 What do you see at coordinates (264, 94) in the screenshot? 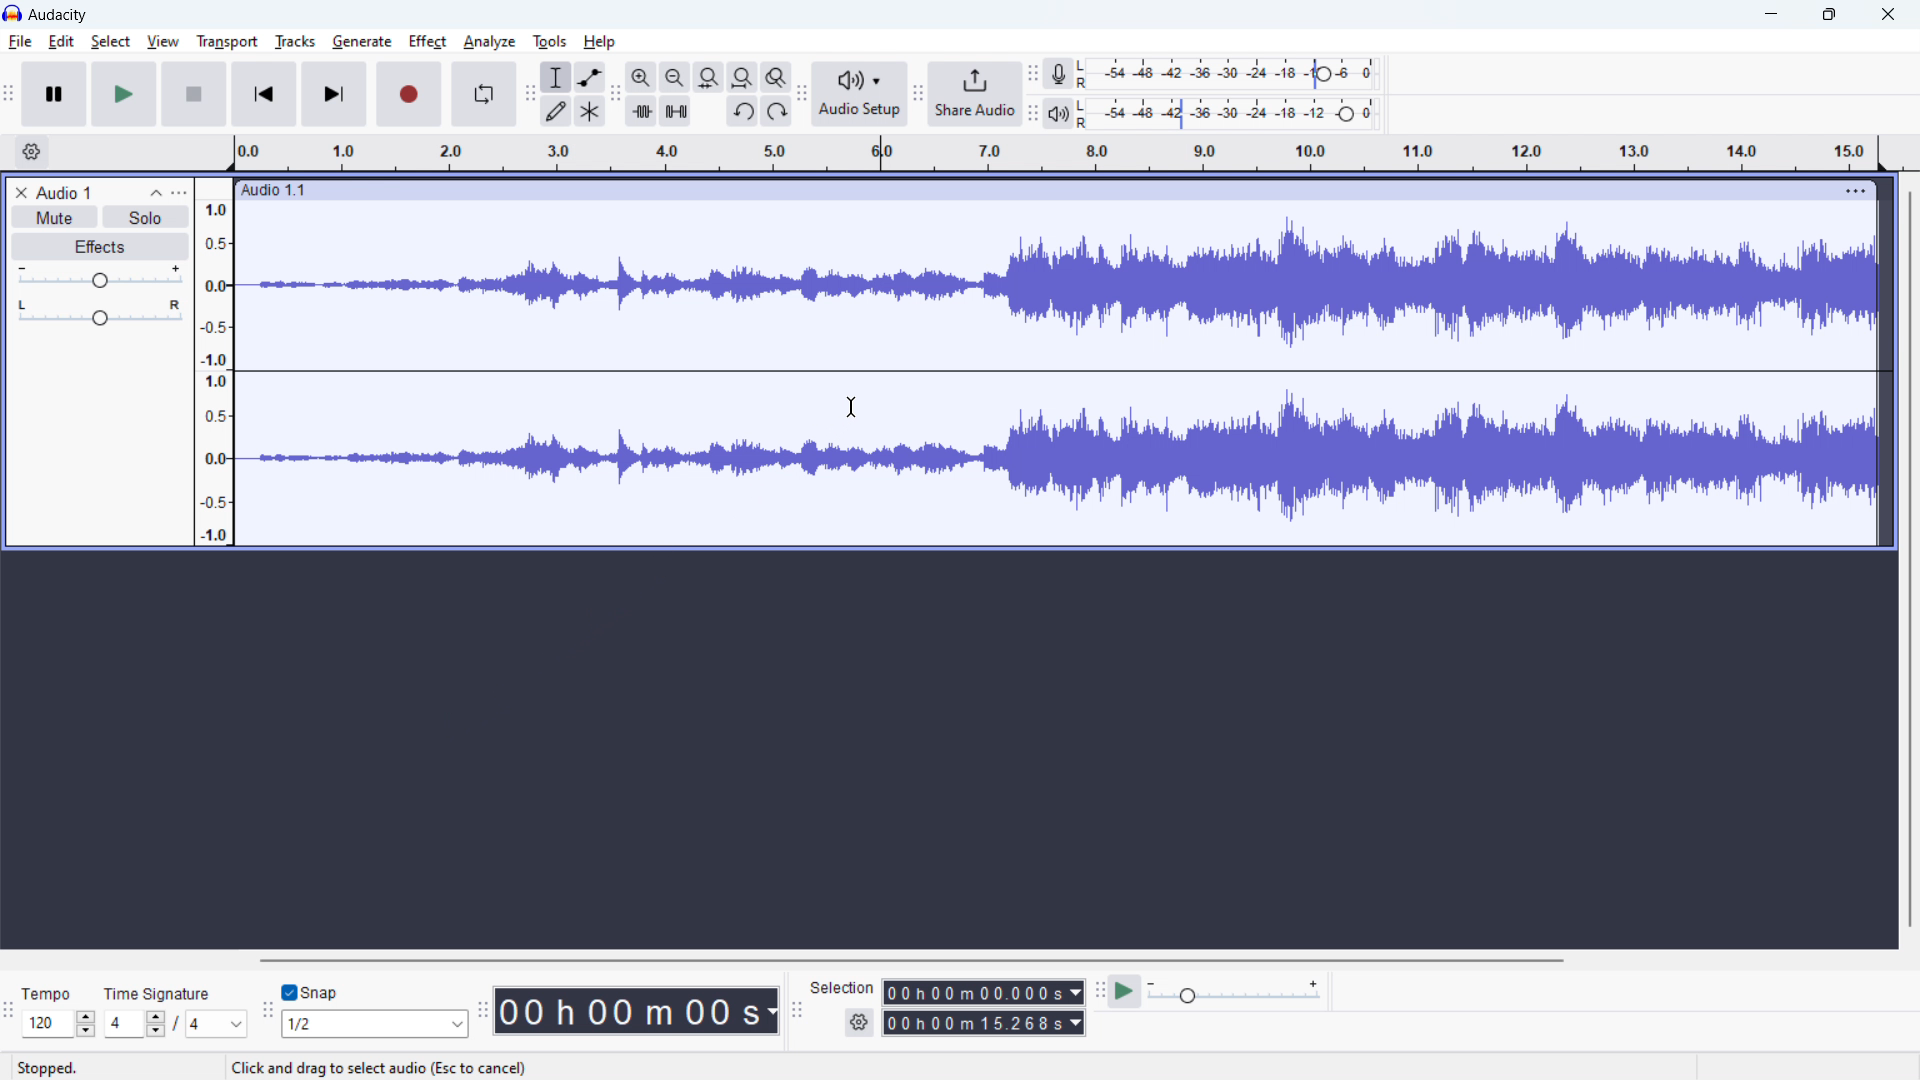
I see `skip to start` at bounding box center [264, 94].